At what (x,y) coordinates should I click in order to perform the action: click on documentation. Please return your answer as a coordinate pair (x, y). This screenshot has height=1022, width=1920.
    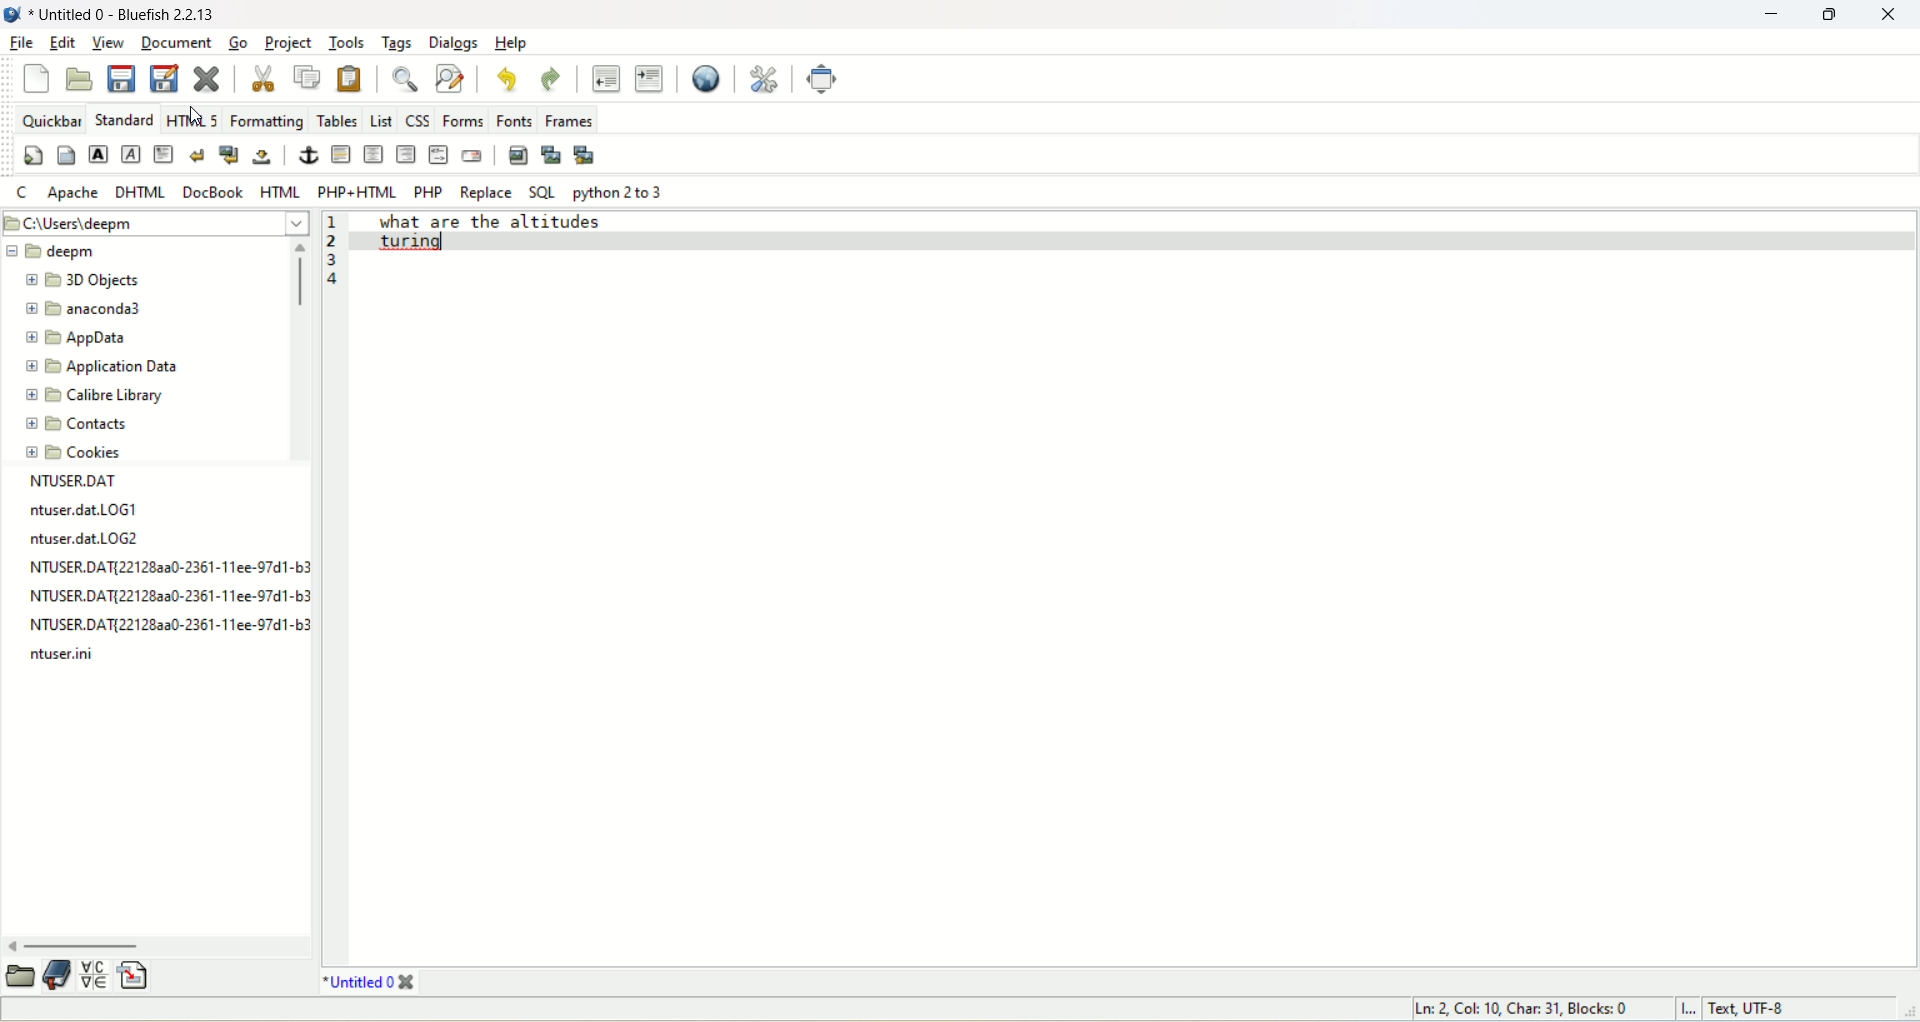
    Looking at the image, I should click on (57, 974).